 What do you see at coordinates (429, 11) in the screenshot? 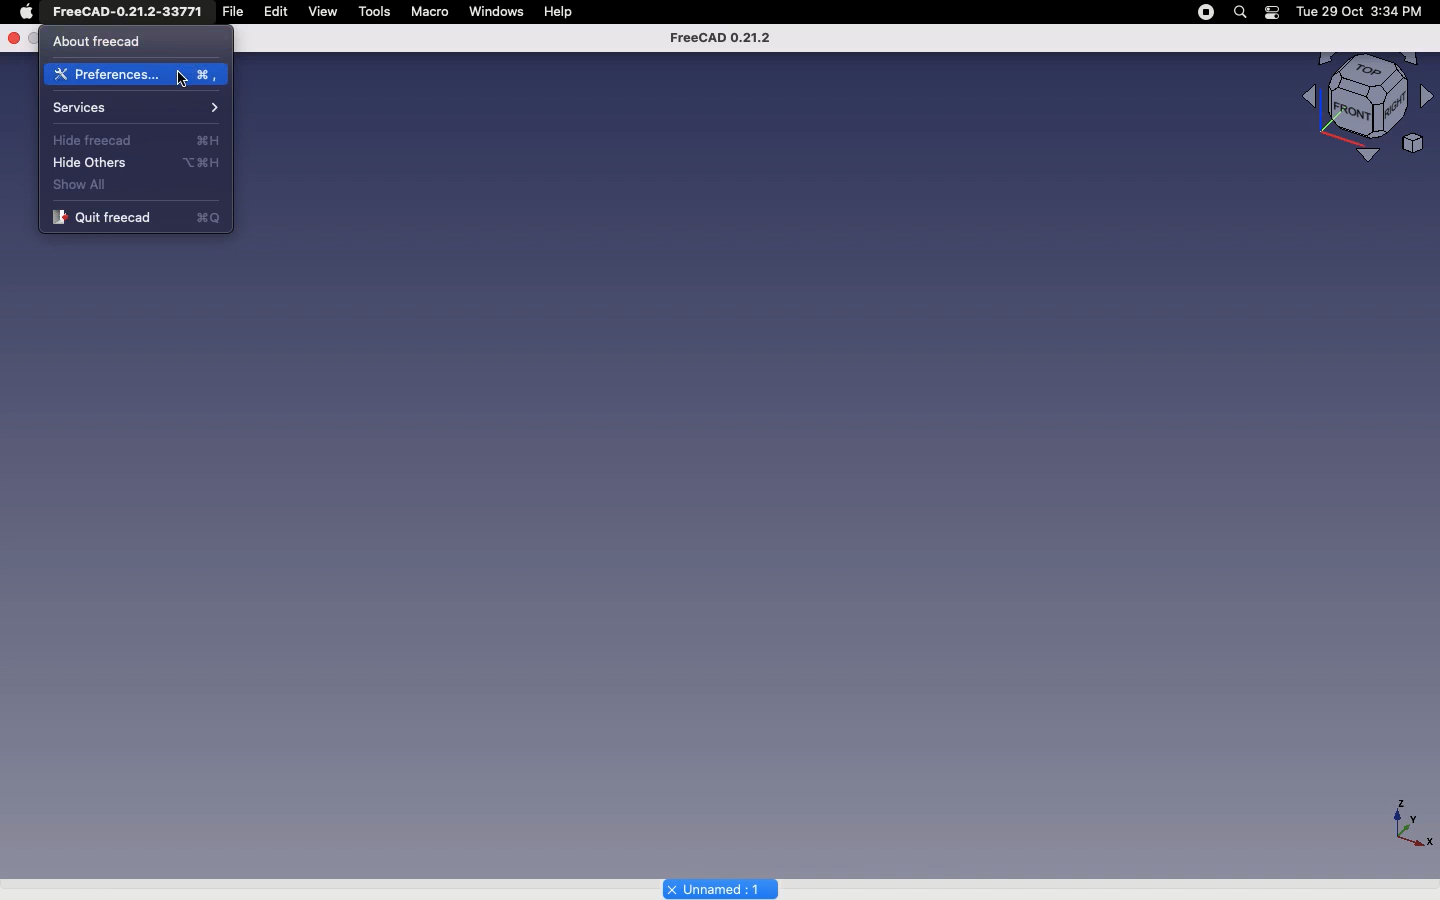
I see `Macro` at bounding box center [429, 11].